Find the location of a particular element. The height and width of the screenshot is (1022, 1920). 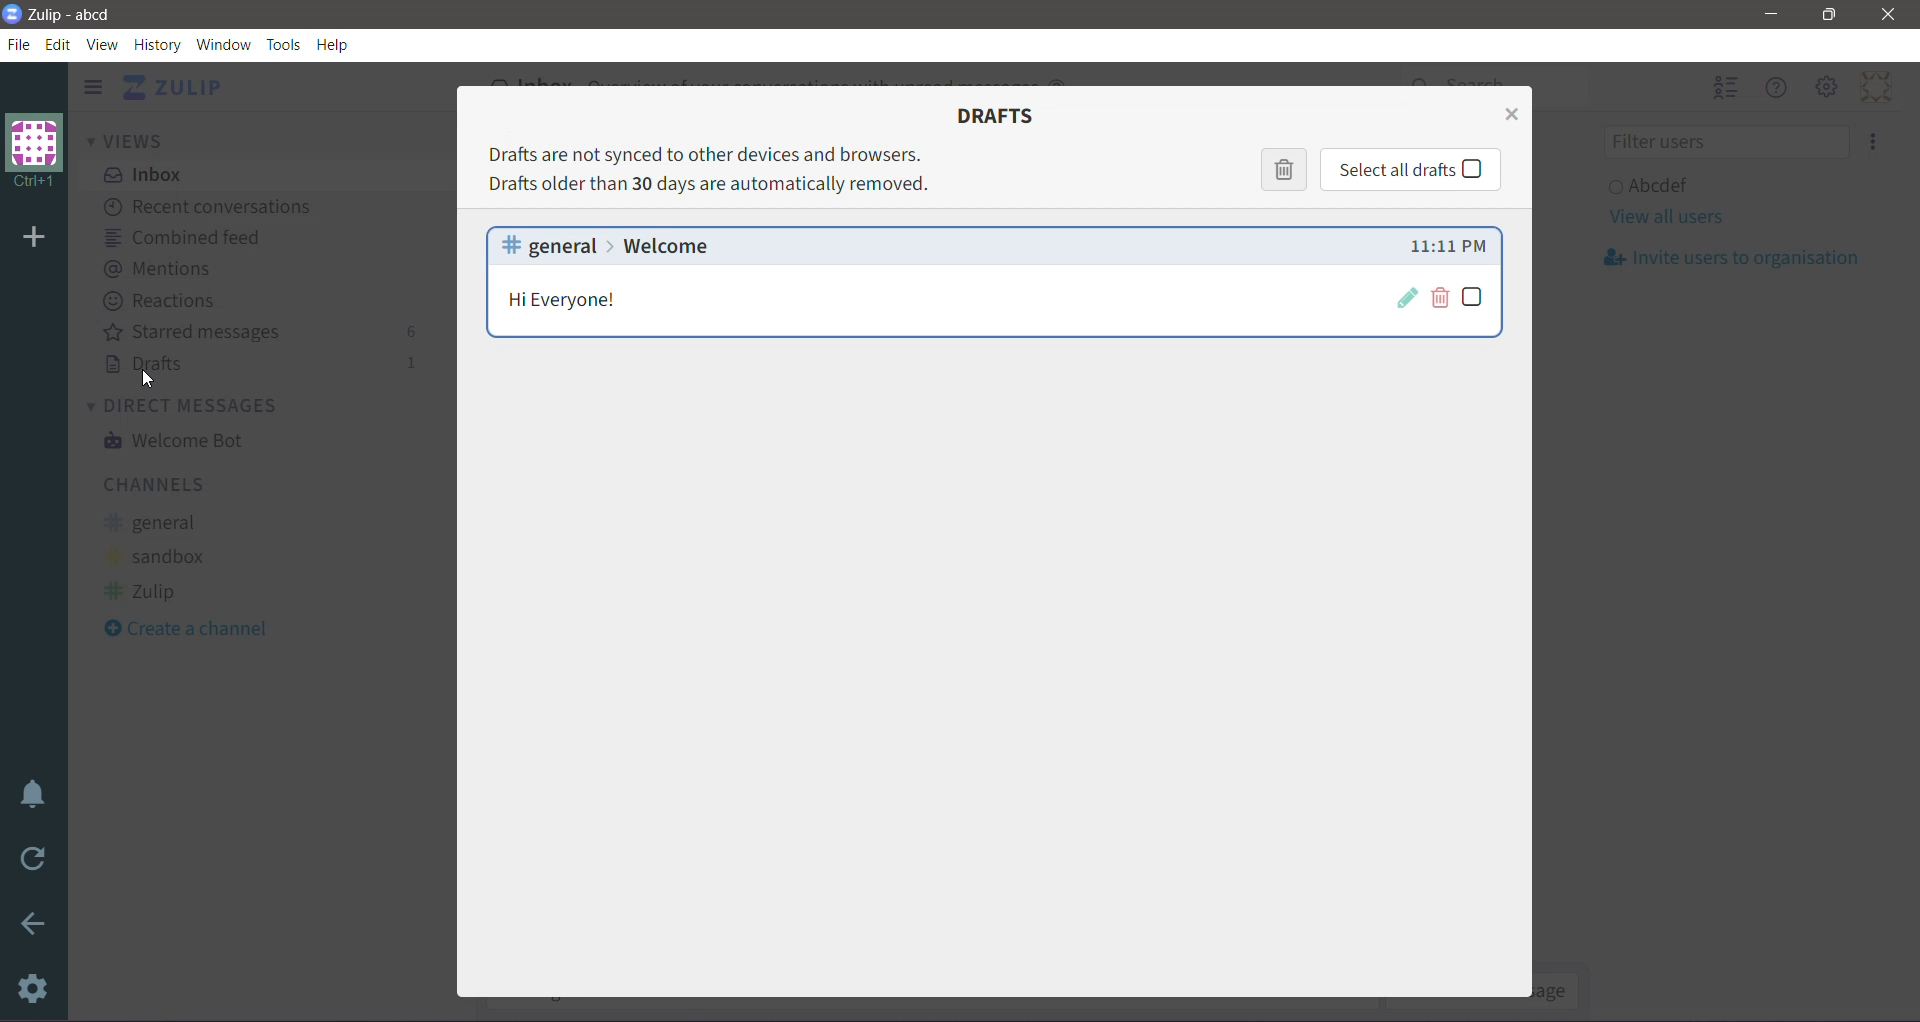

Minimize is located at coordinates (1772, 14).